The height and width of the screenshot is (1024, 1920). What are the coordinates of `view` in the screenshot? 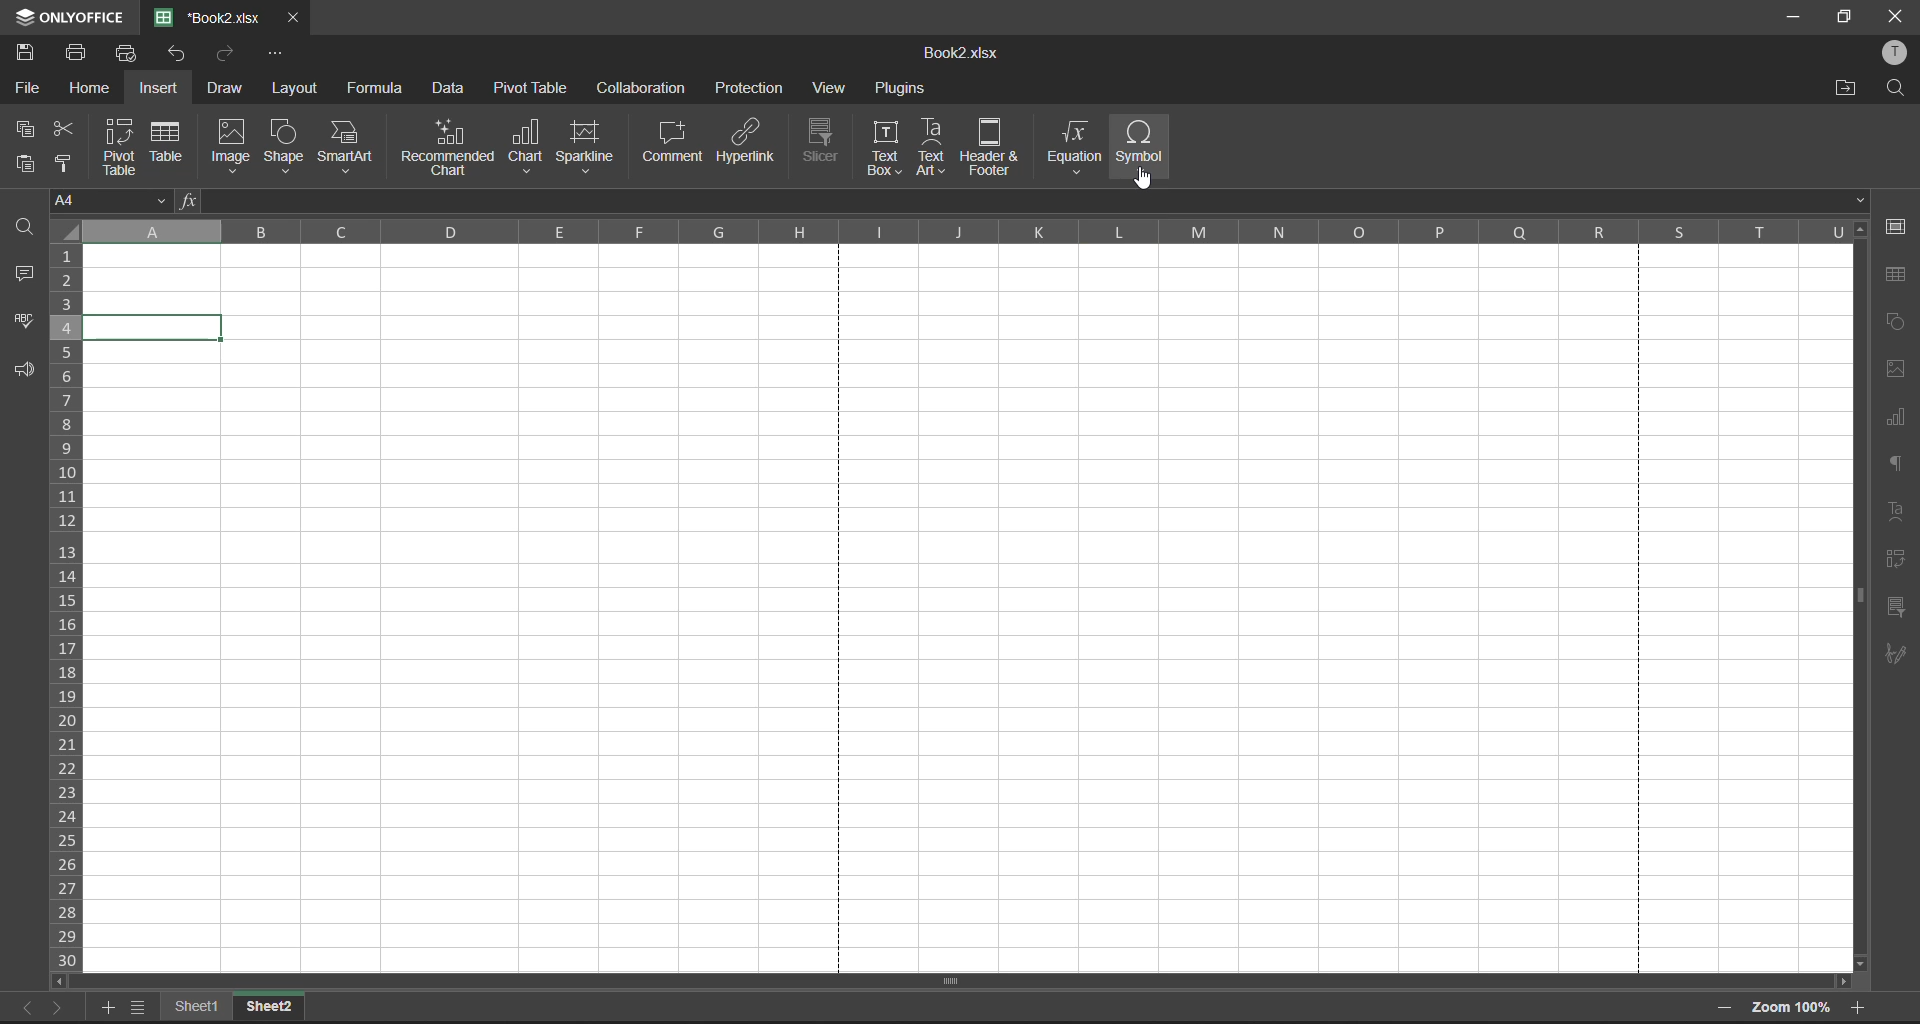 It's located at (828, 89).